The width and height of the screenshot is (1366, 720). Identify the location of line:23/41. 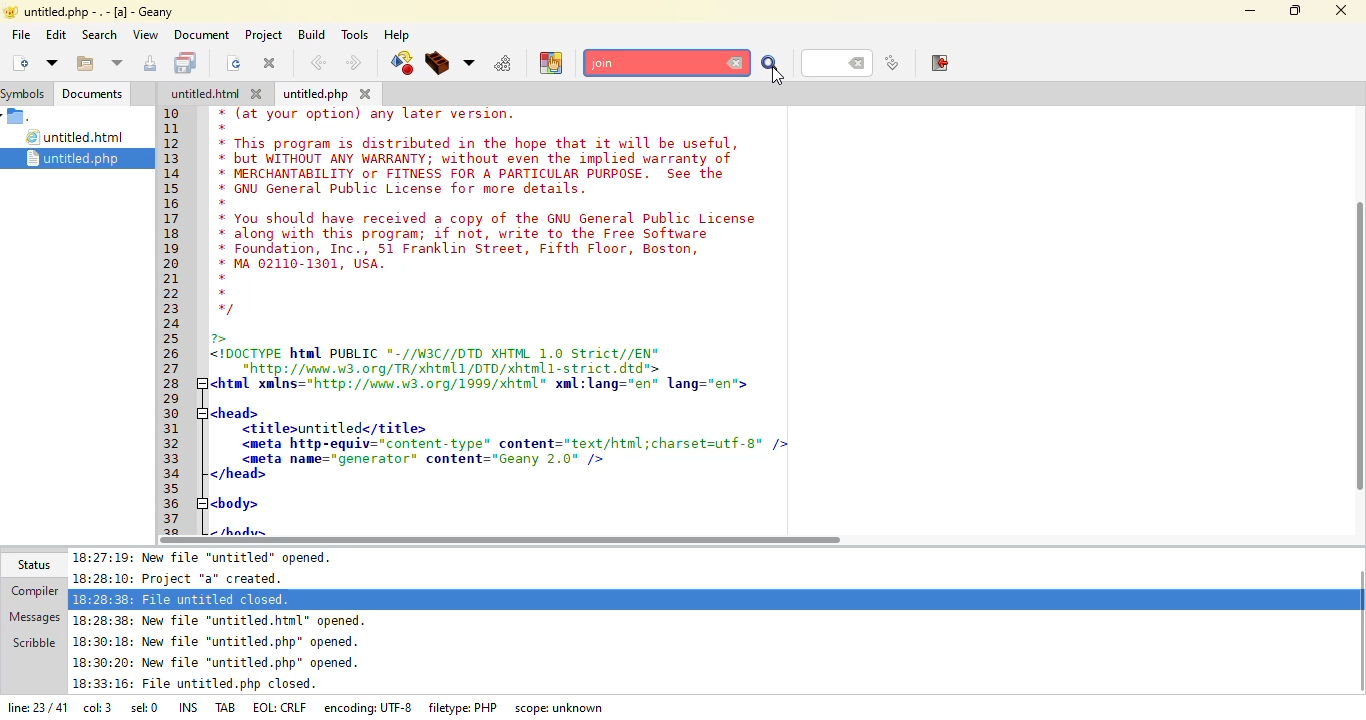
(35, 709).